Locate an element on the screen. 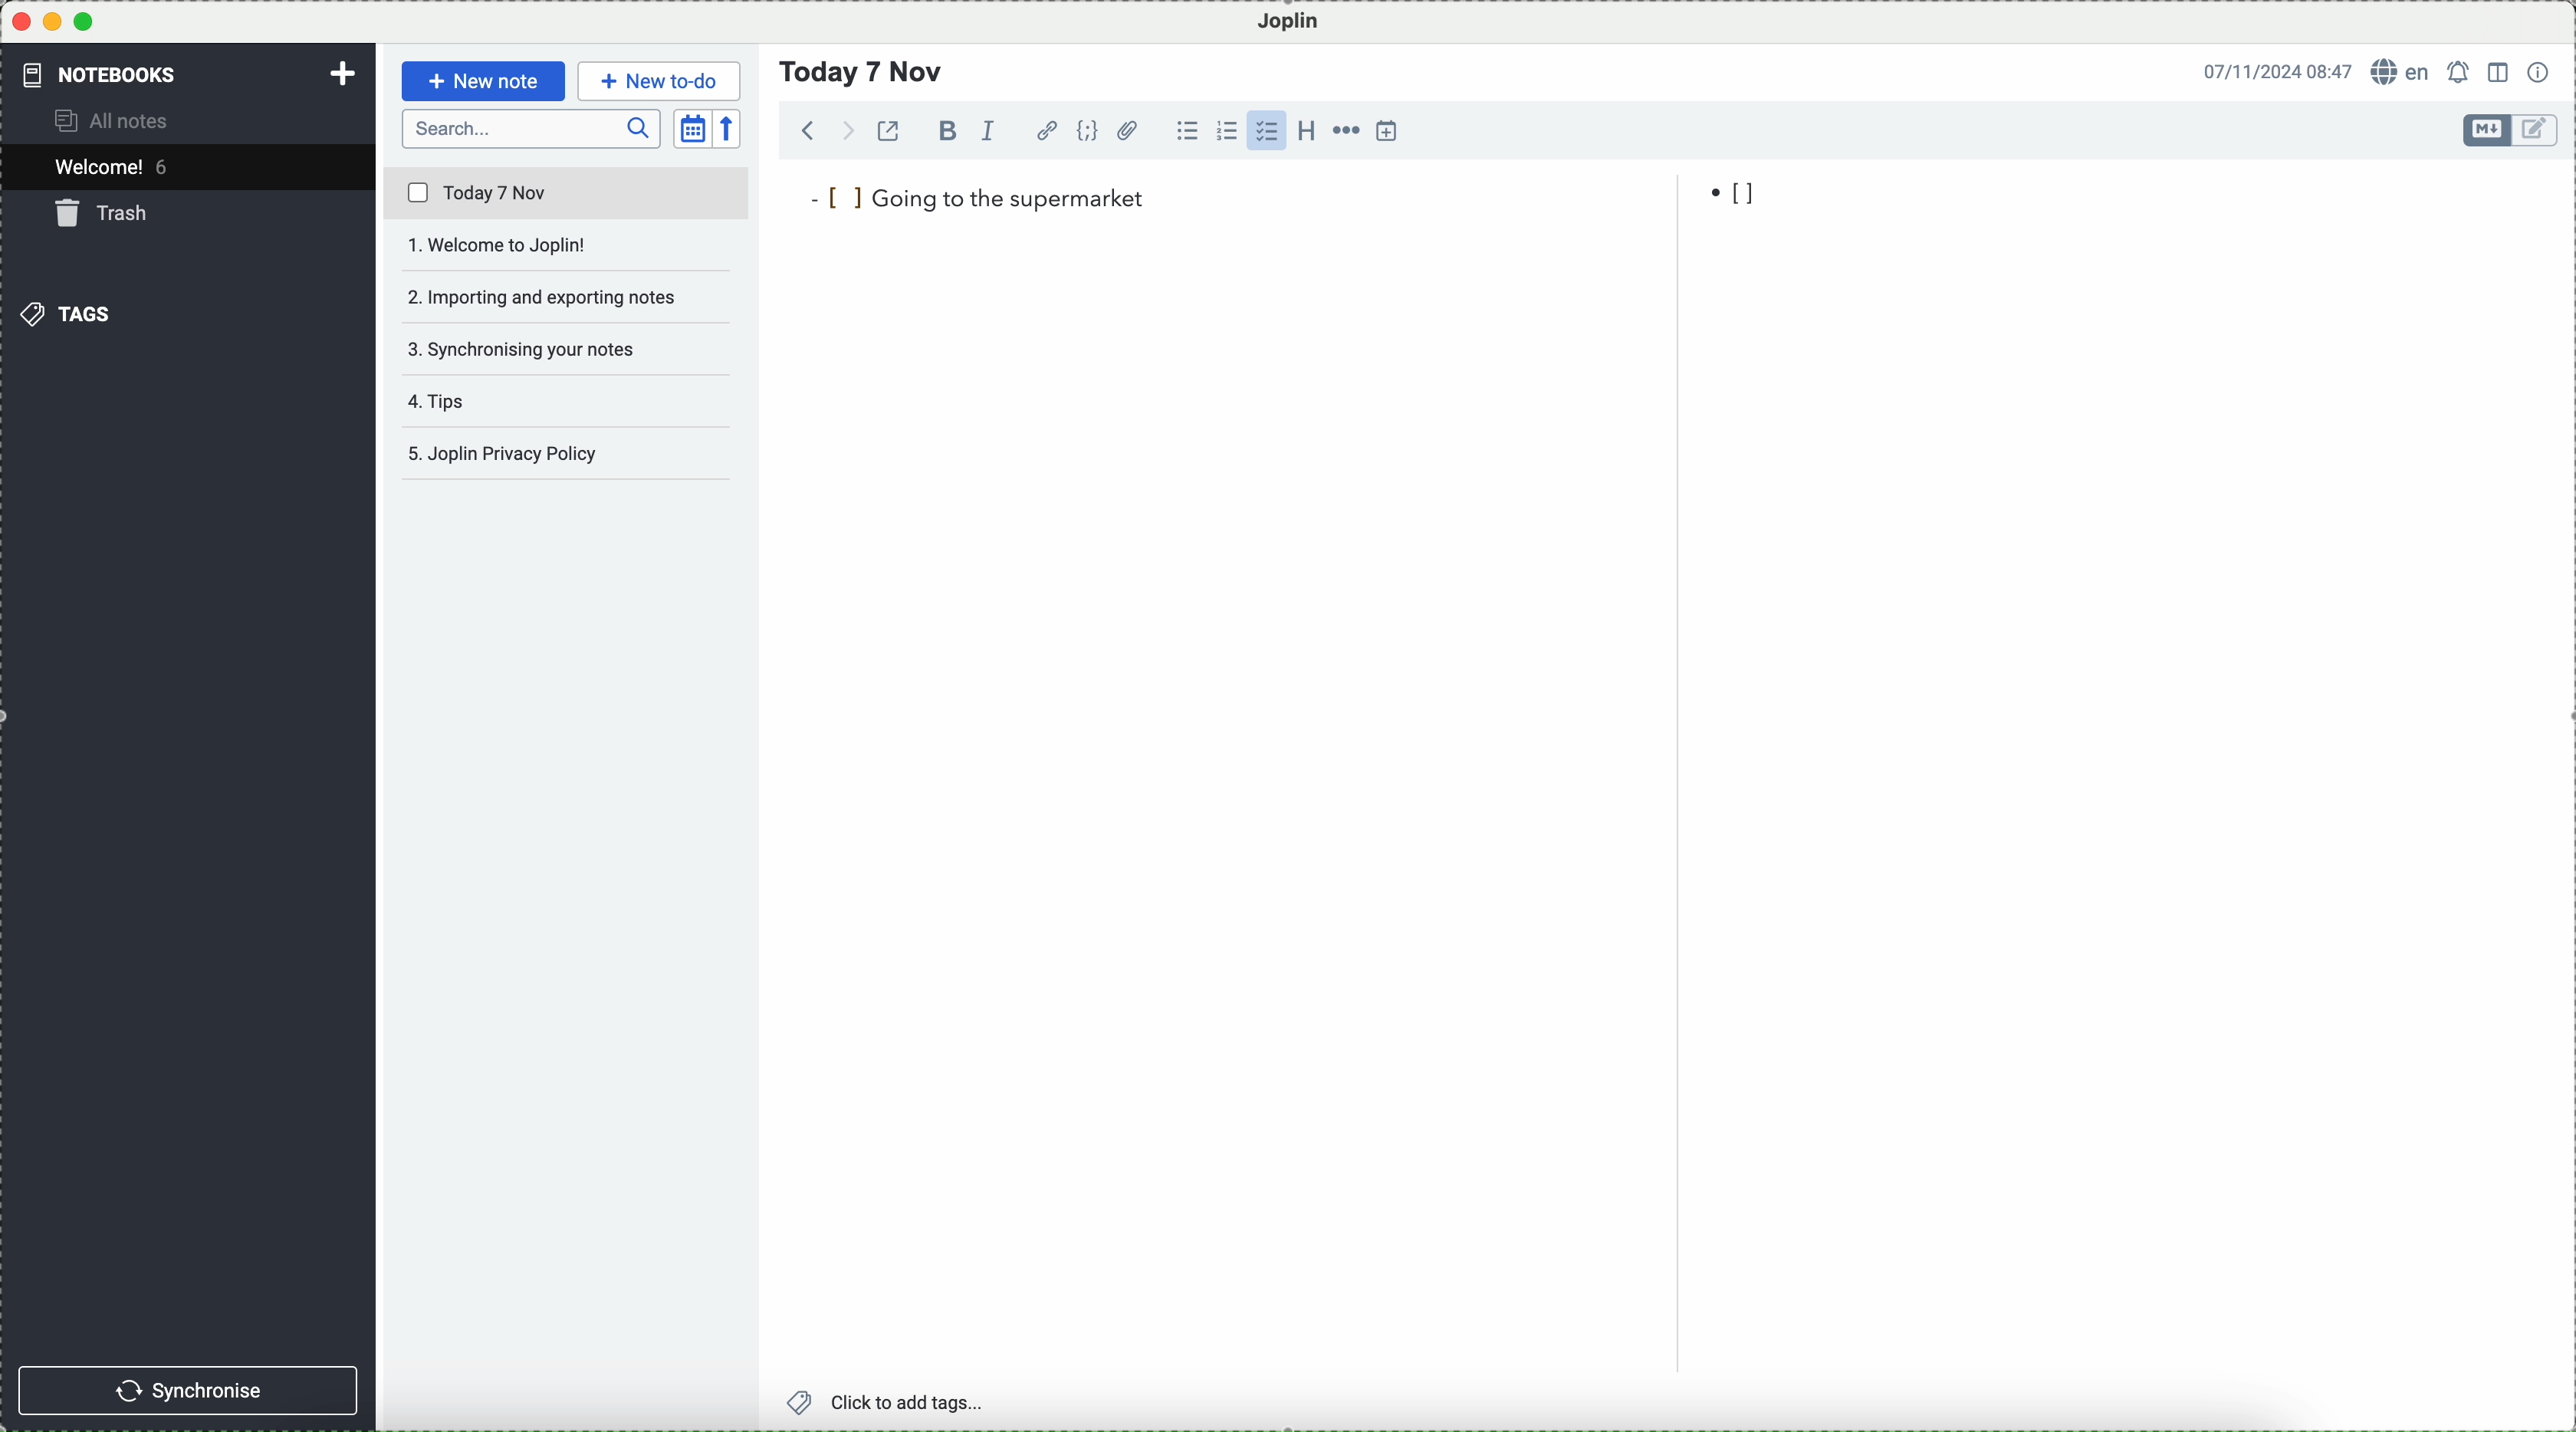 The height and width of the screenshot is (1432, 2576). Joplin privacy policy is located at coordinates (558, 453).